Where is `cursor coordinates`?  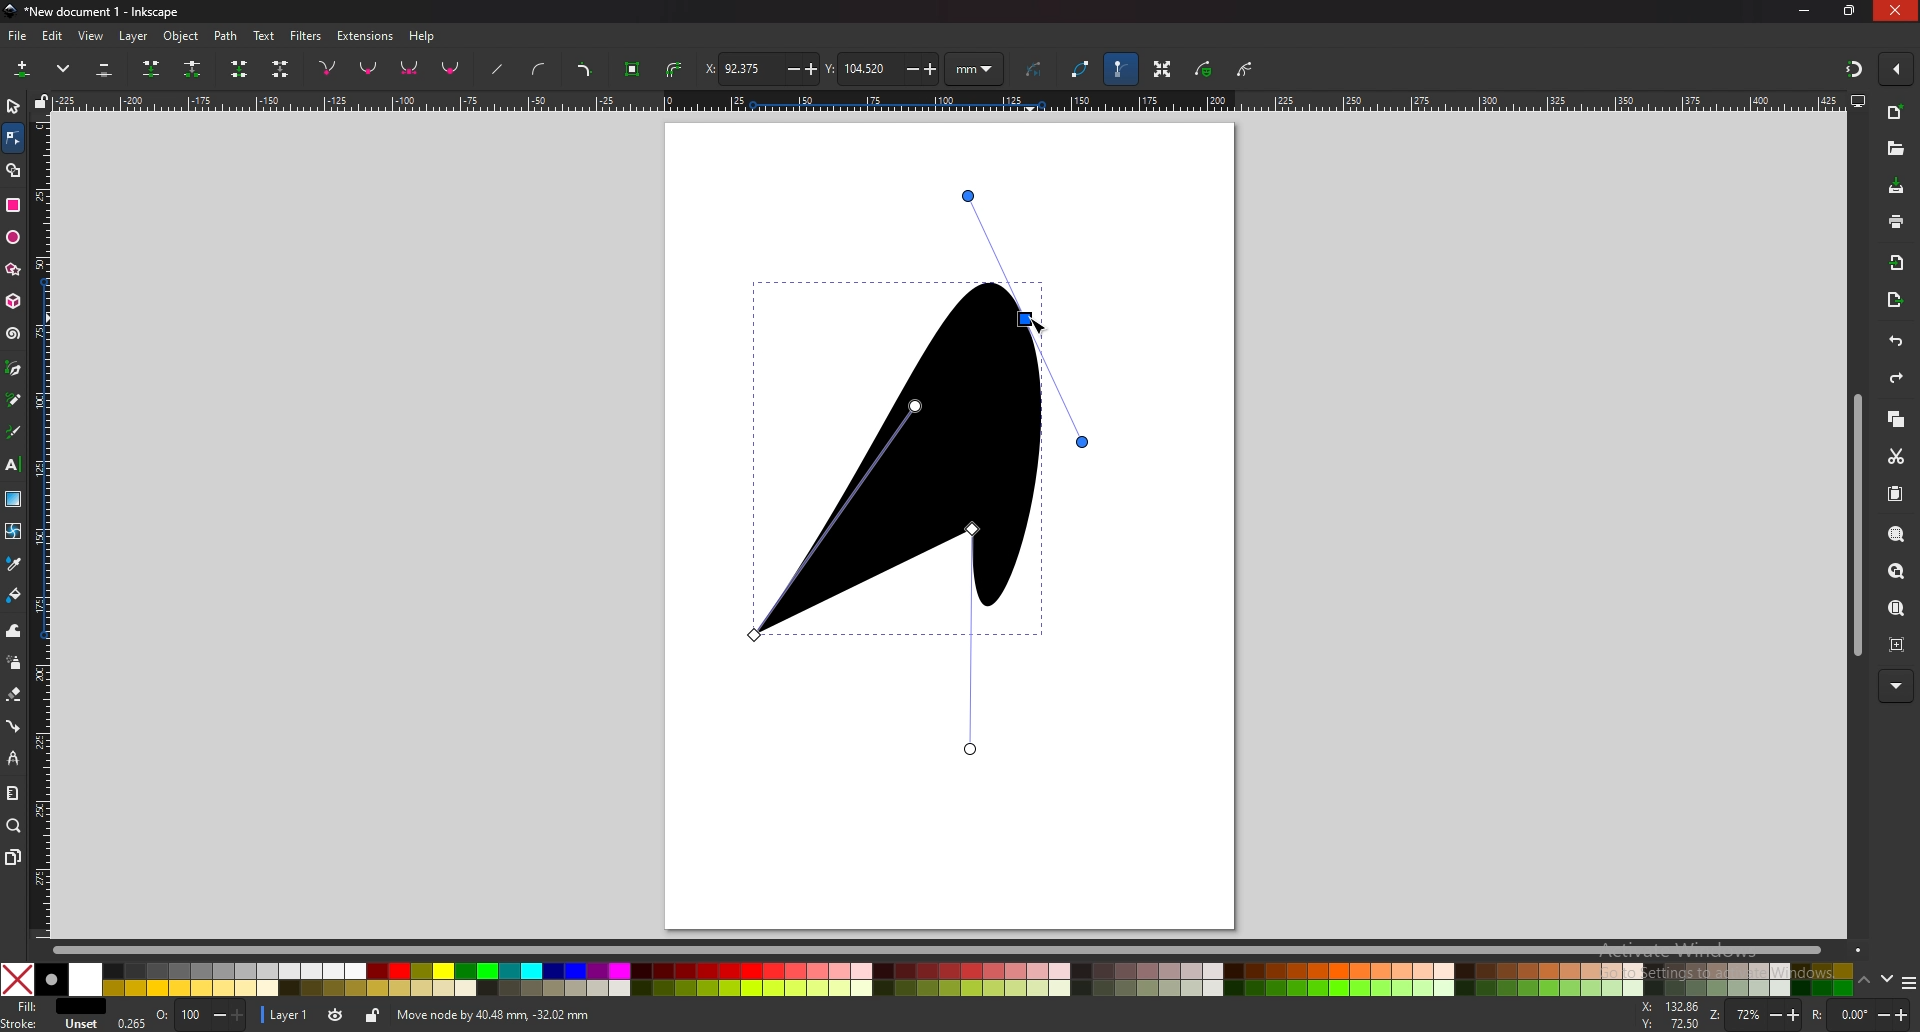
cursor coordinates is located at coordinates (1670, 1015).